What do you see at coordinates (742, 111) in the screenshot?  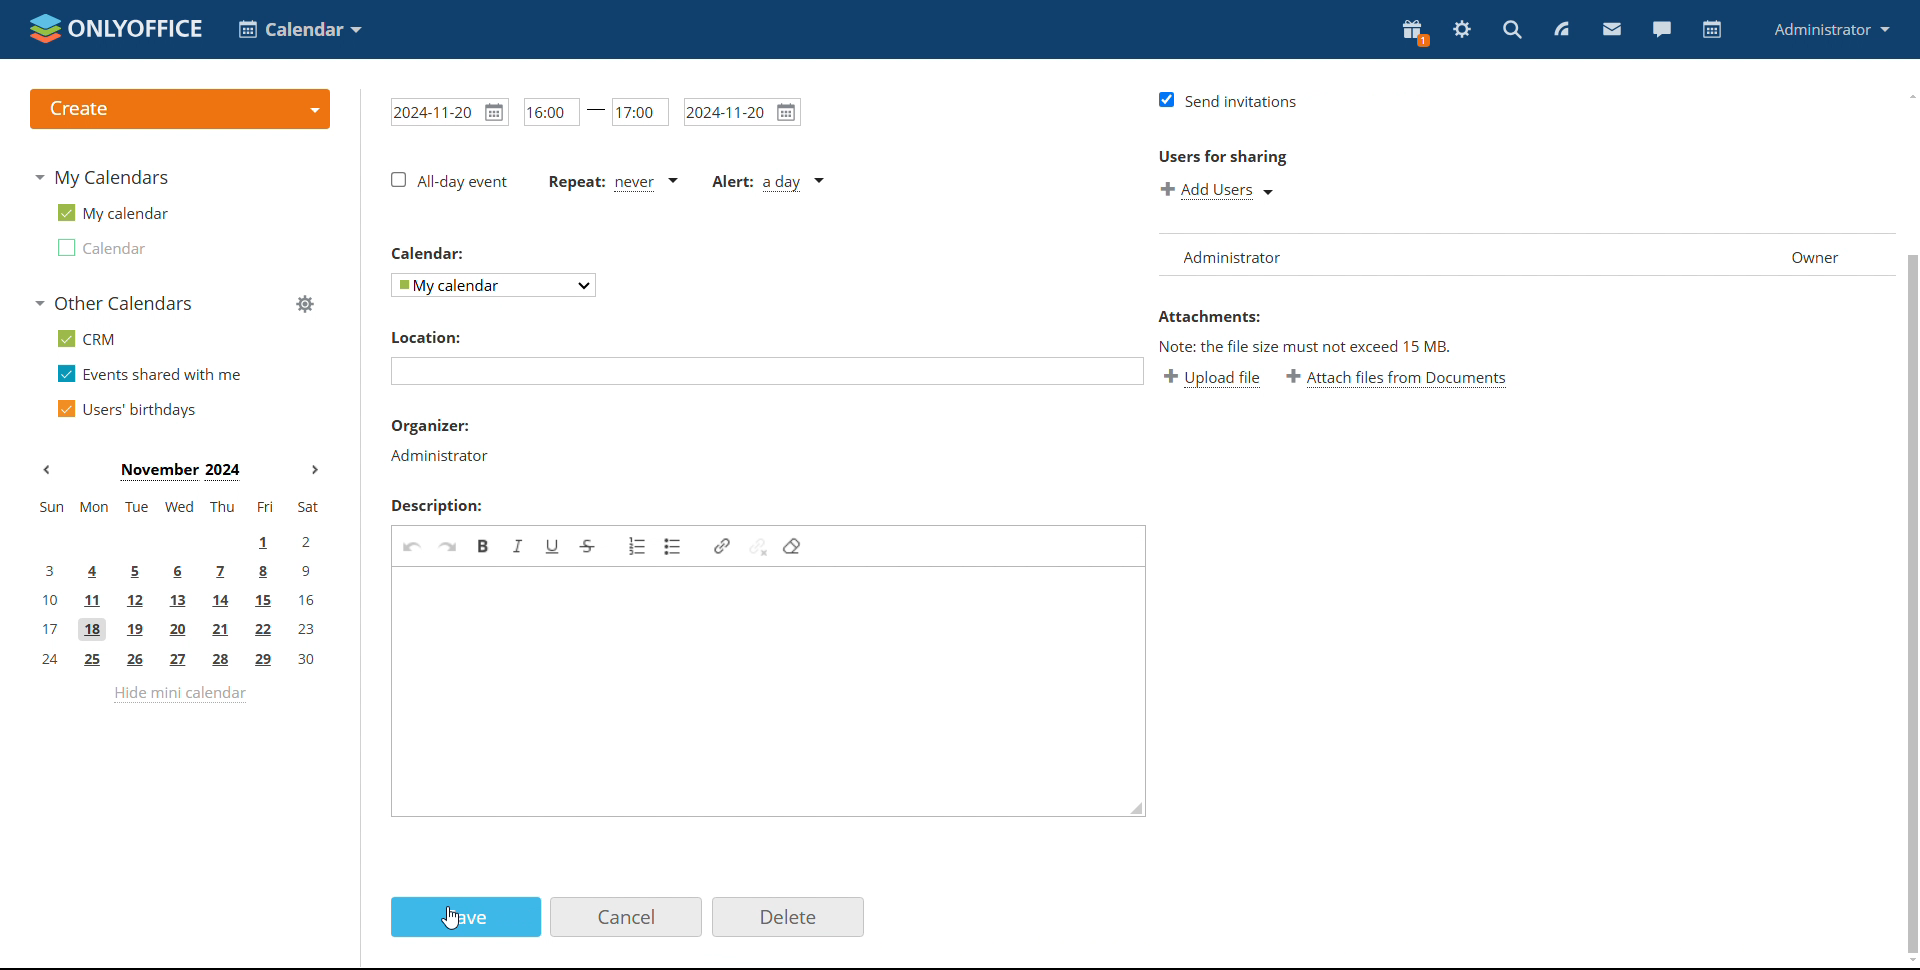 I see `end date` at bounding box center [742, 111].